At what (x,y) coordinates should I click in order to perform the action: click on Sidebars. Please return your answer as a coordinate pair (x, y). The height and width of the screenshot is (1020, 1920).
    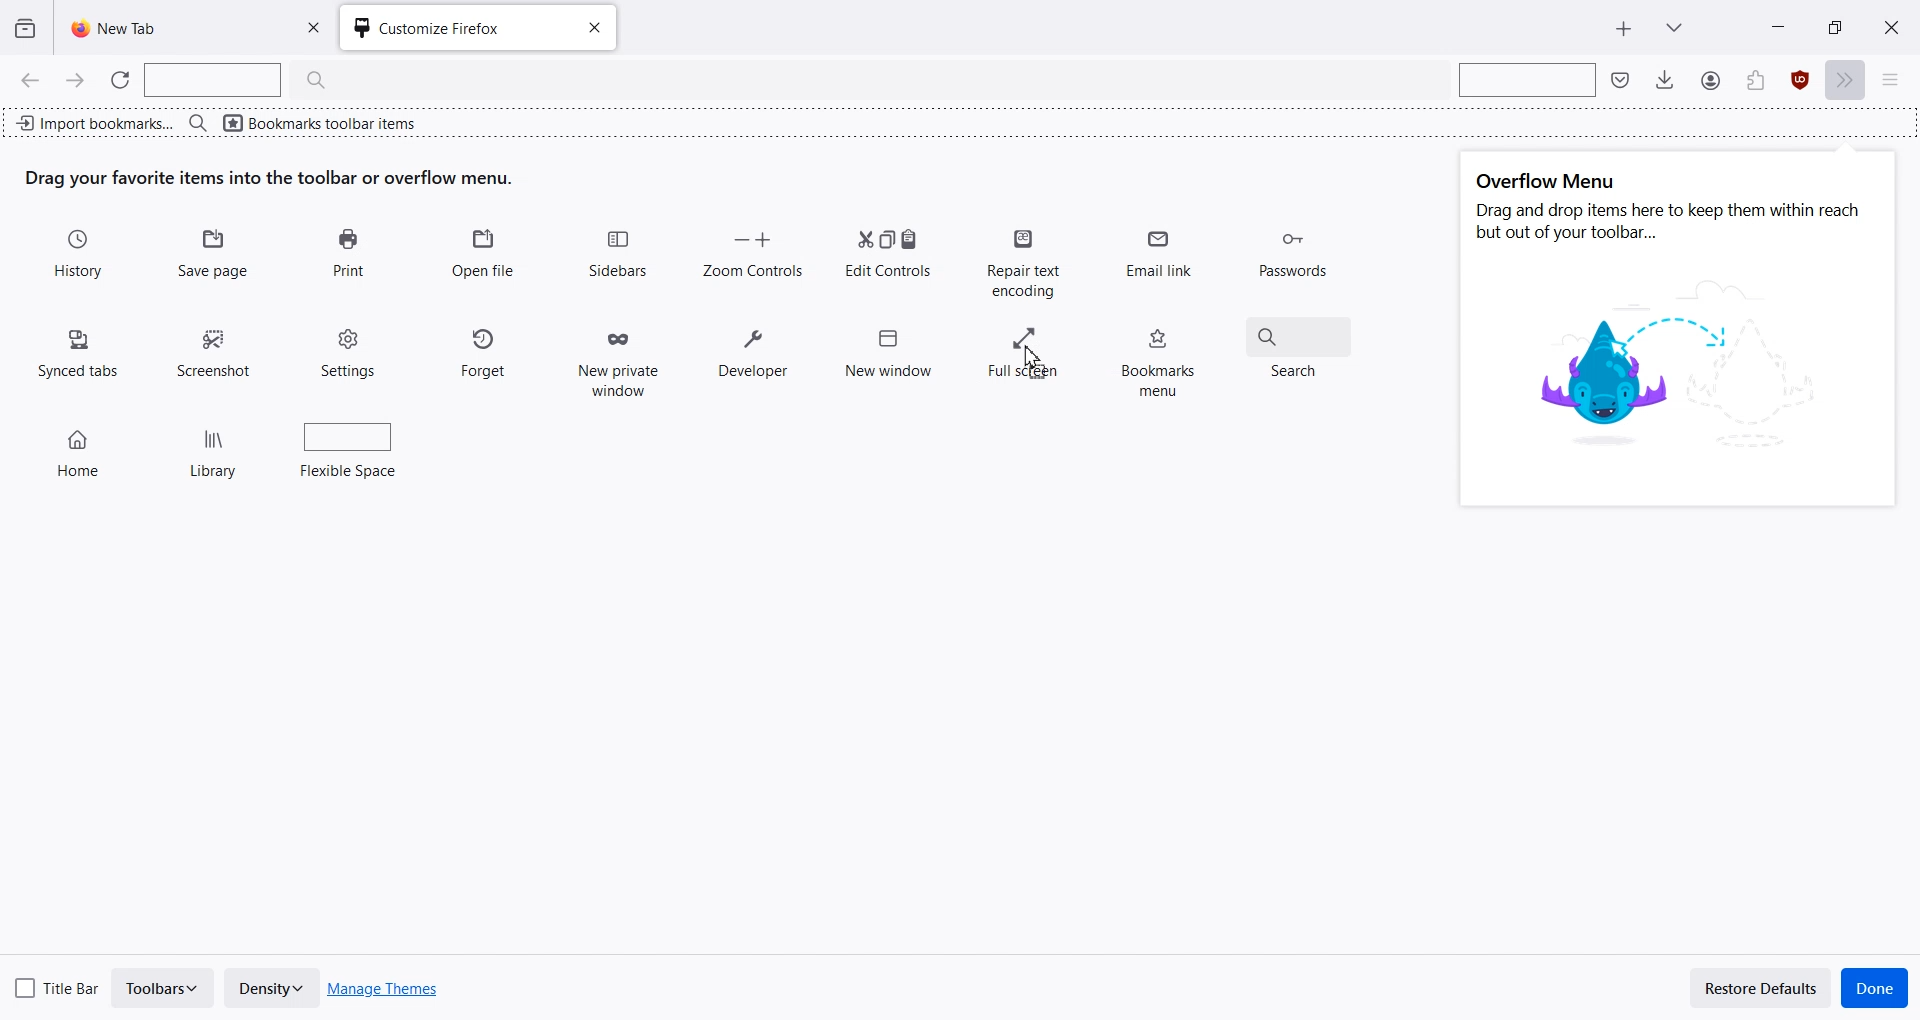
    Looking at the image, I should click on (620, 254).